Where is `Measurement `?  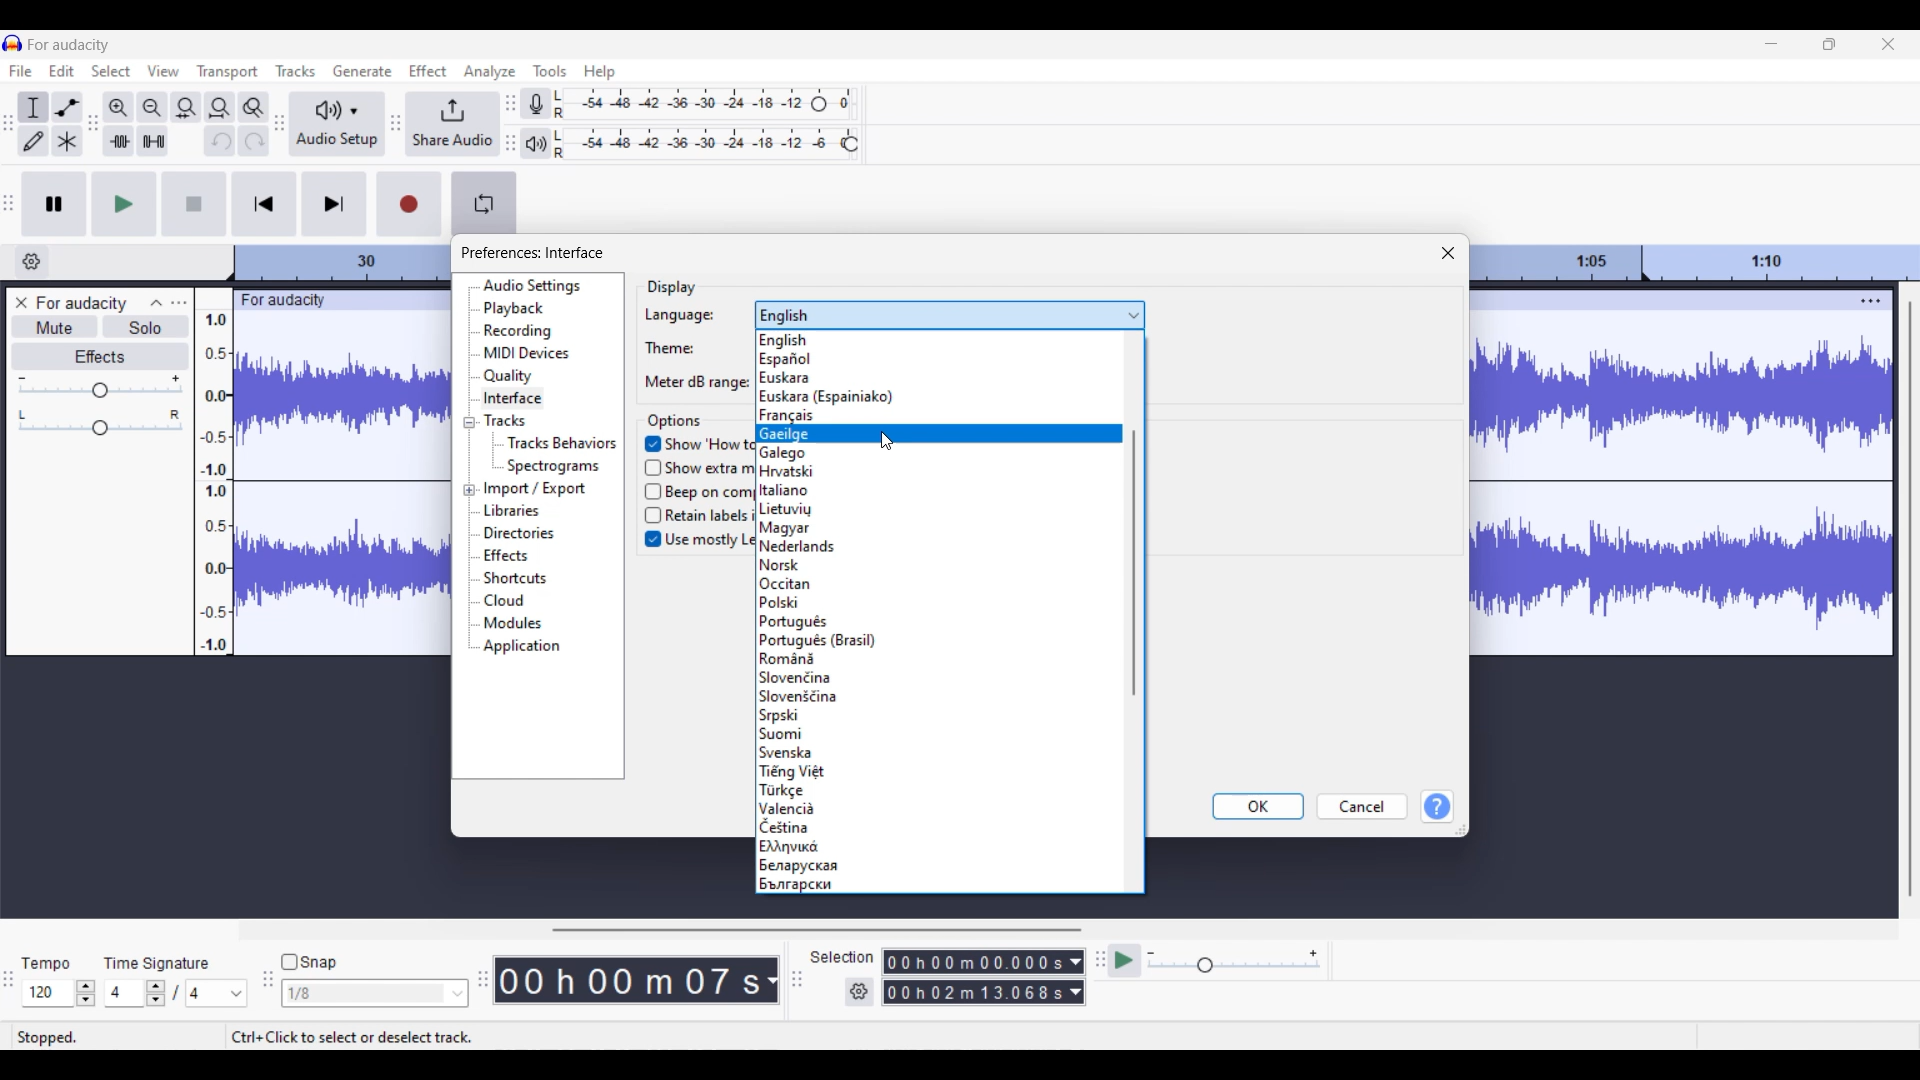 Measurement  is located at coordinates (771, 981).